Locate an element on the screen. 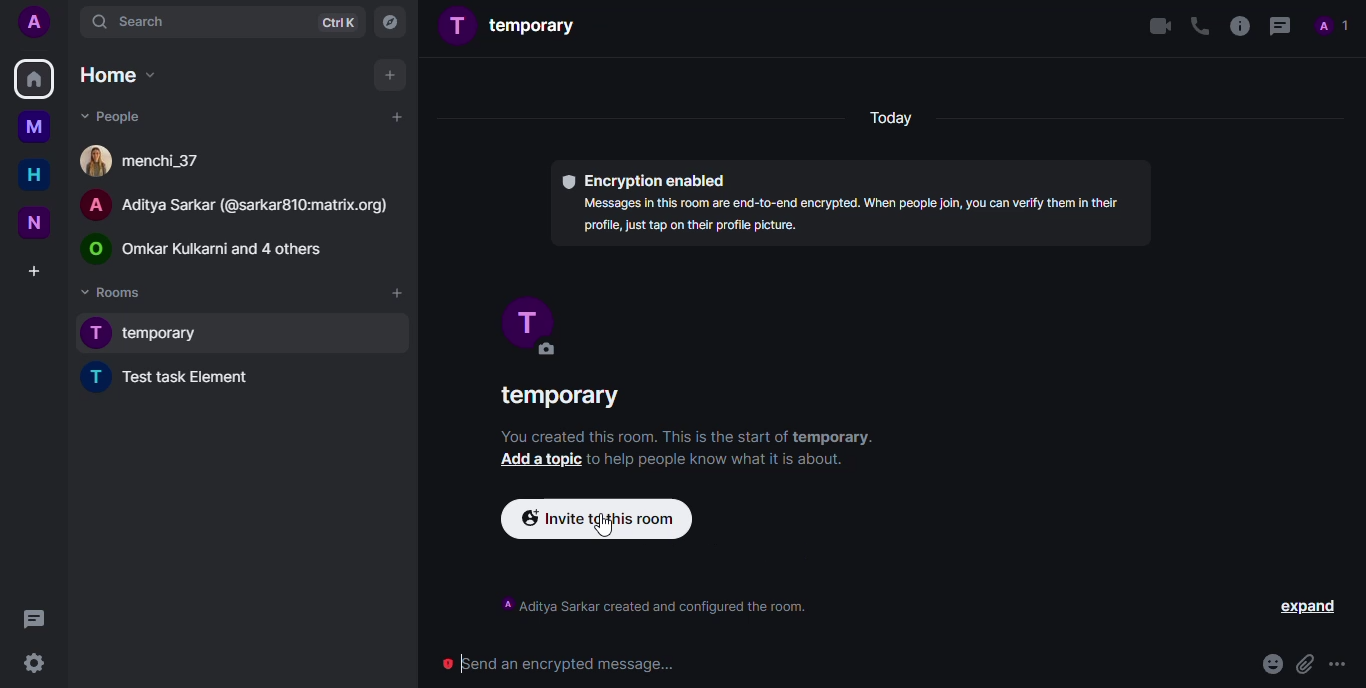 Image resolution: width=1366 pixels, height=688 pixels. cursor is located at coordinates (605, 526).